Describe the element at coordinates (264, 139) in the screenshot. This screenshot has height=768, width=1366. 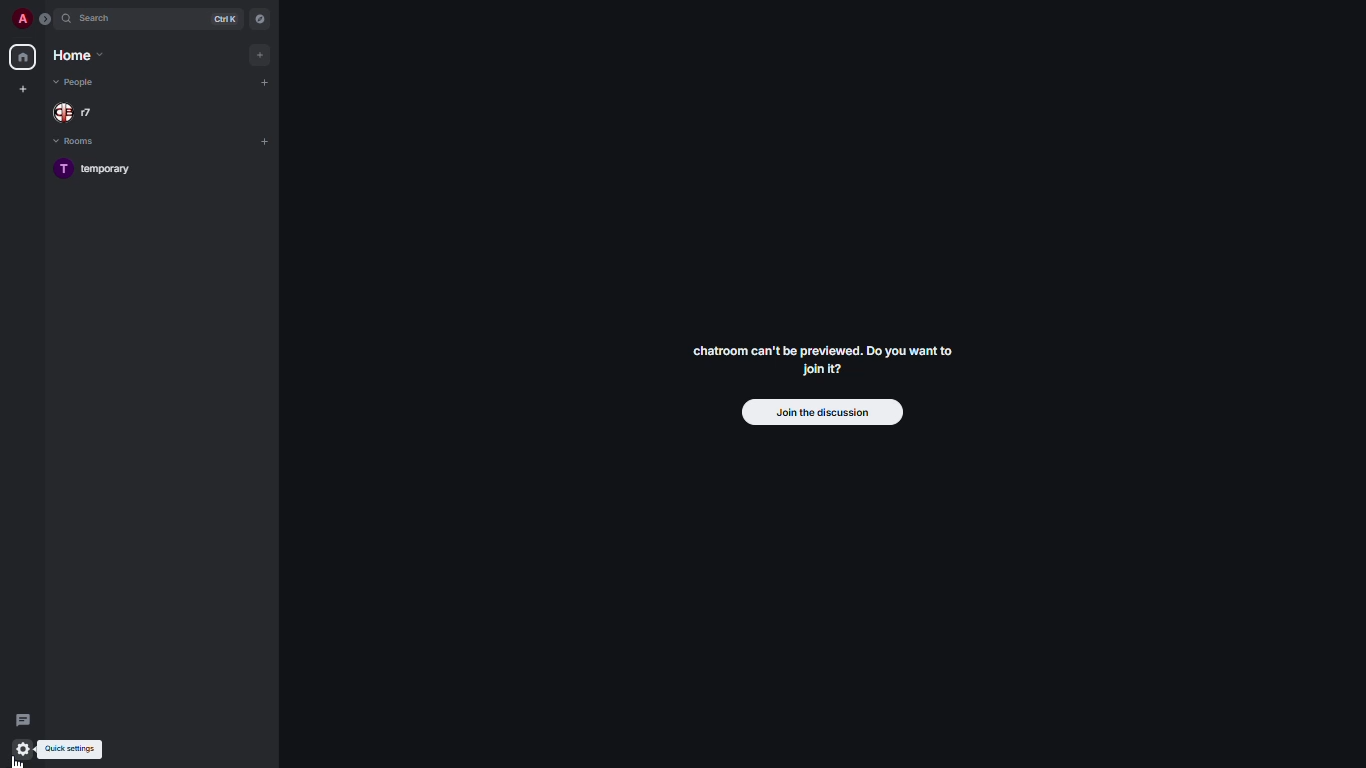
I see `add` at that location.